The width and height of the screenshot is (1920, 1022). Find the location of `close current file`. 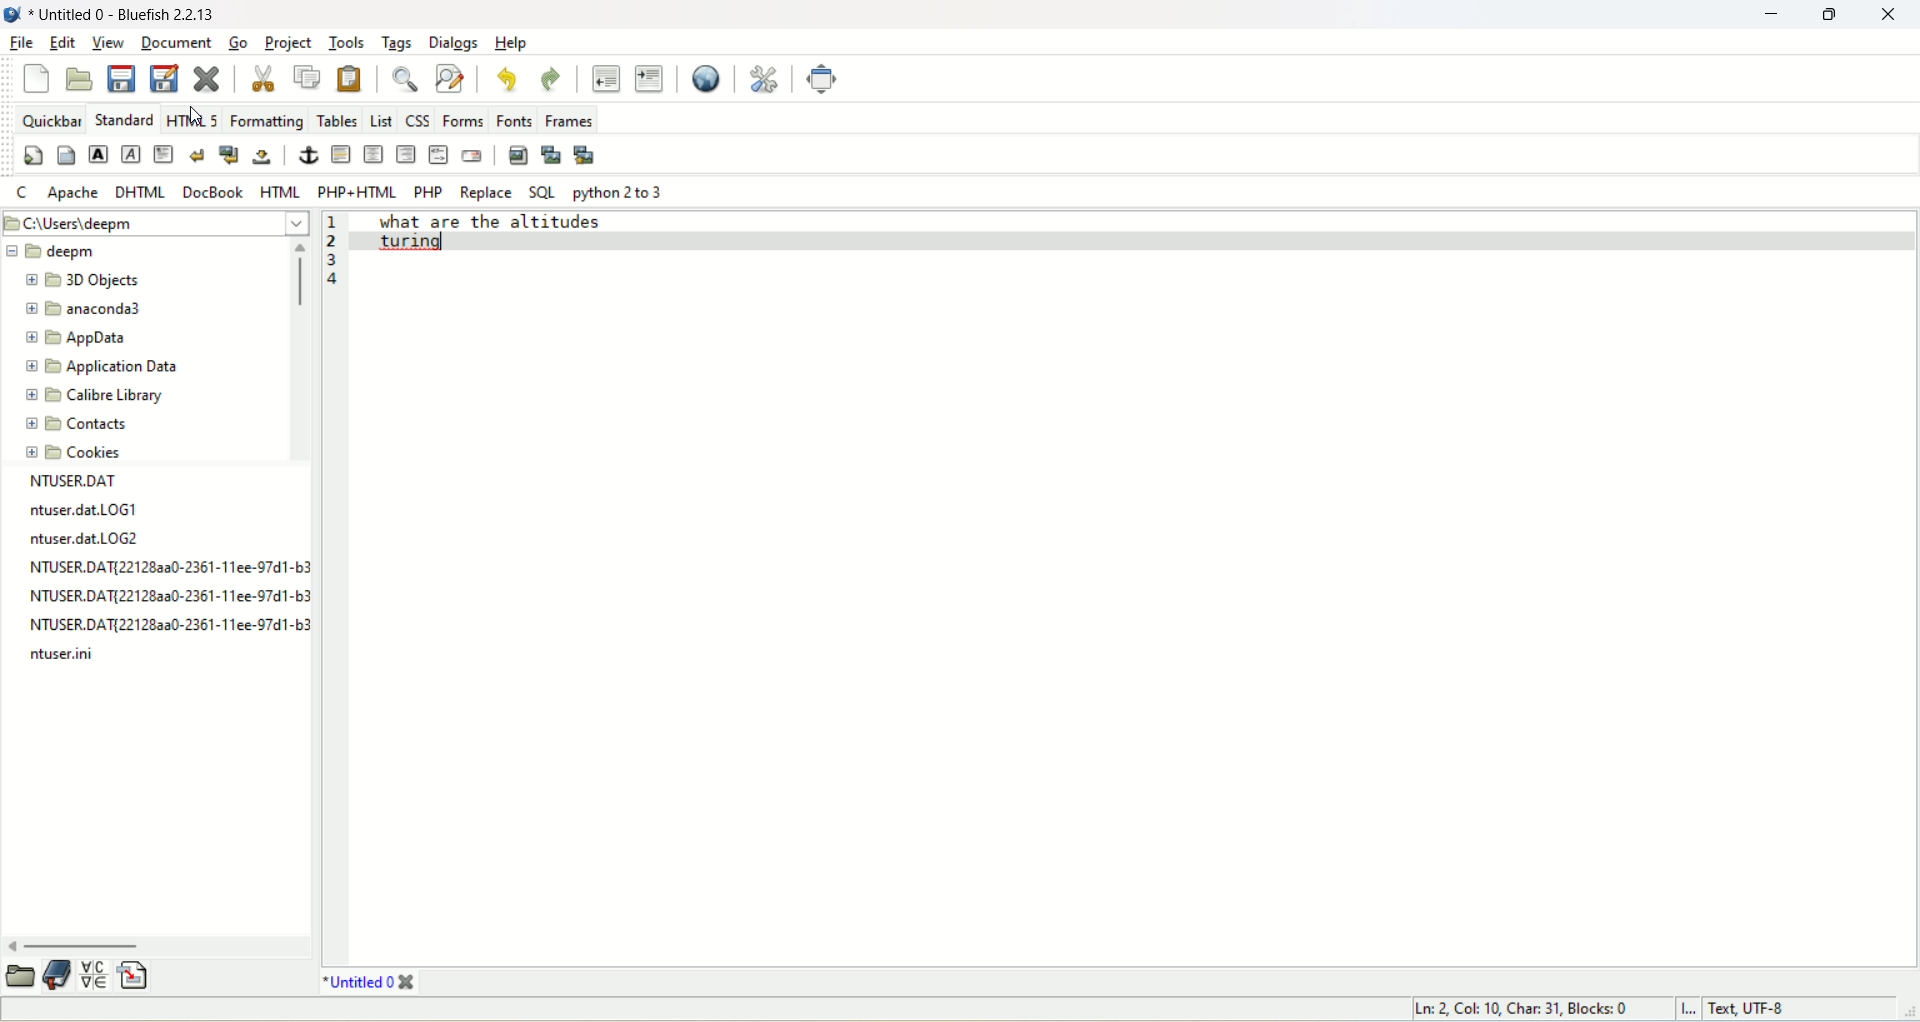

close current file is located at coordinates (206, 80).